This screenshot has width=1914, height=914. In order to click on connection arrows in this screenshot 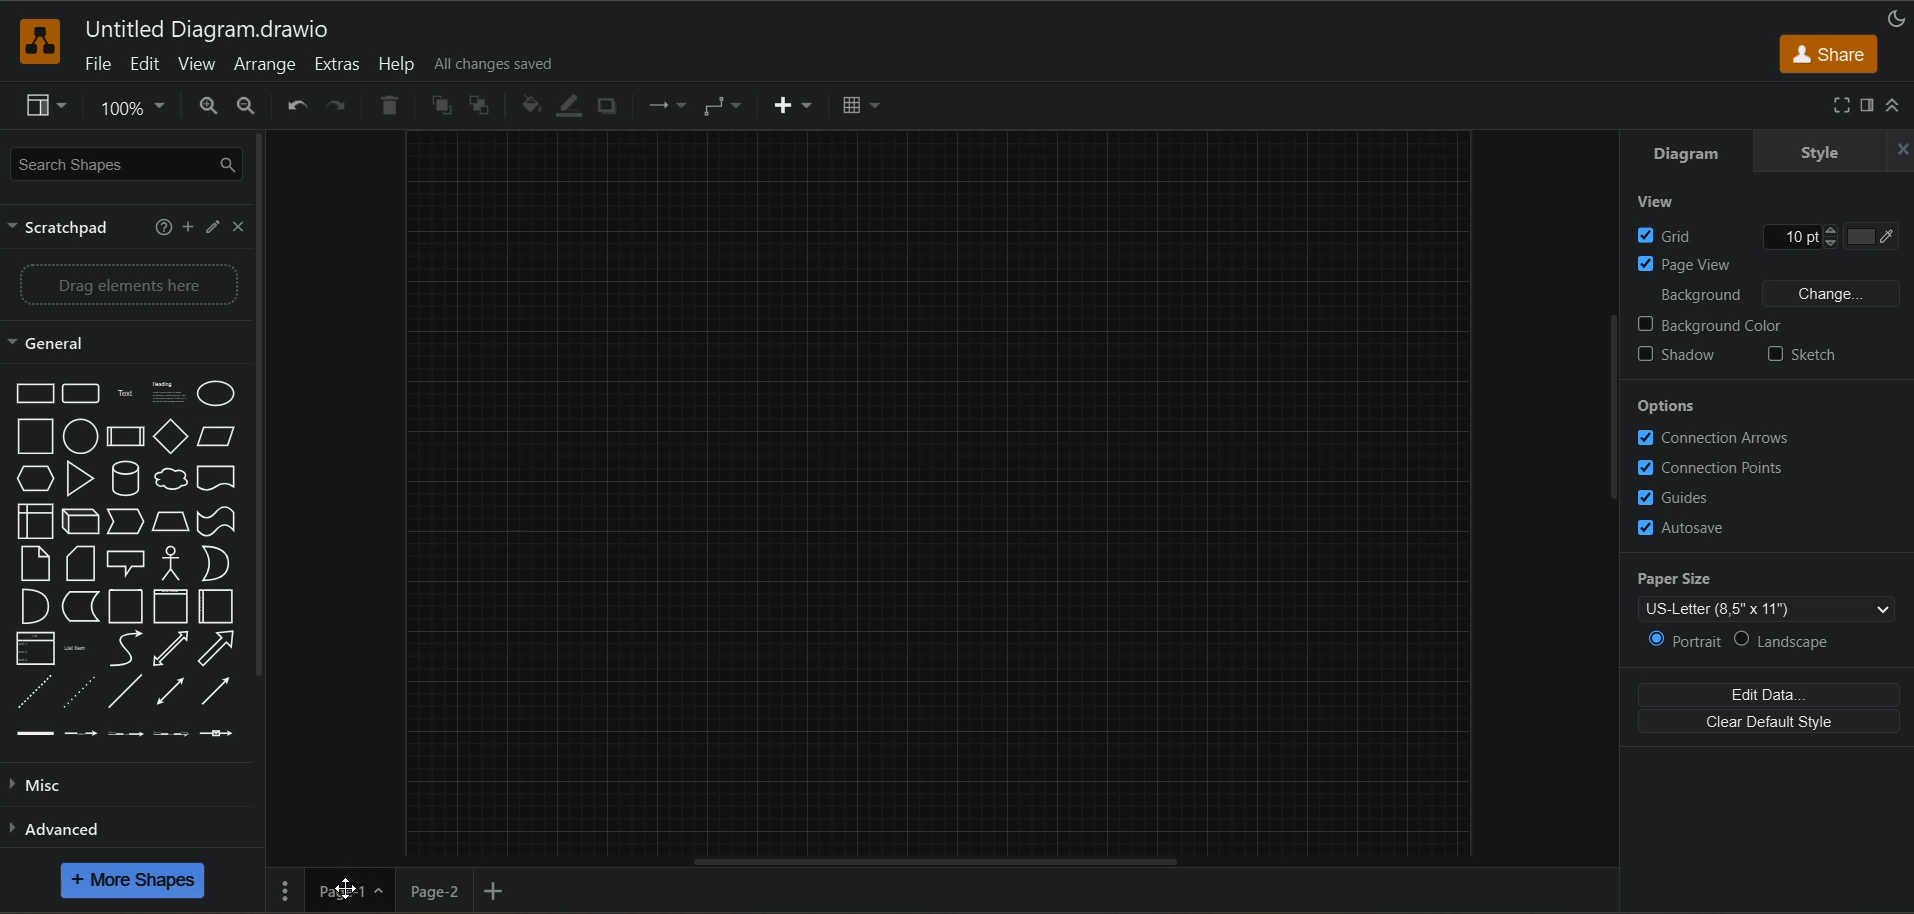, I will do `click(1714, 441)`.